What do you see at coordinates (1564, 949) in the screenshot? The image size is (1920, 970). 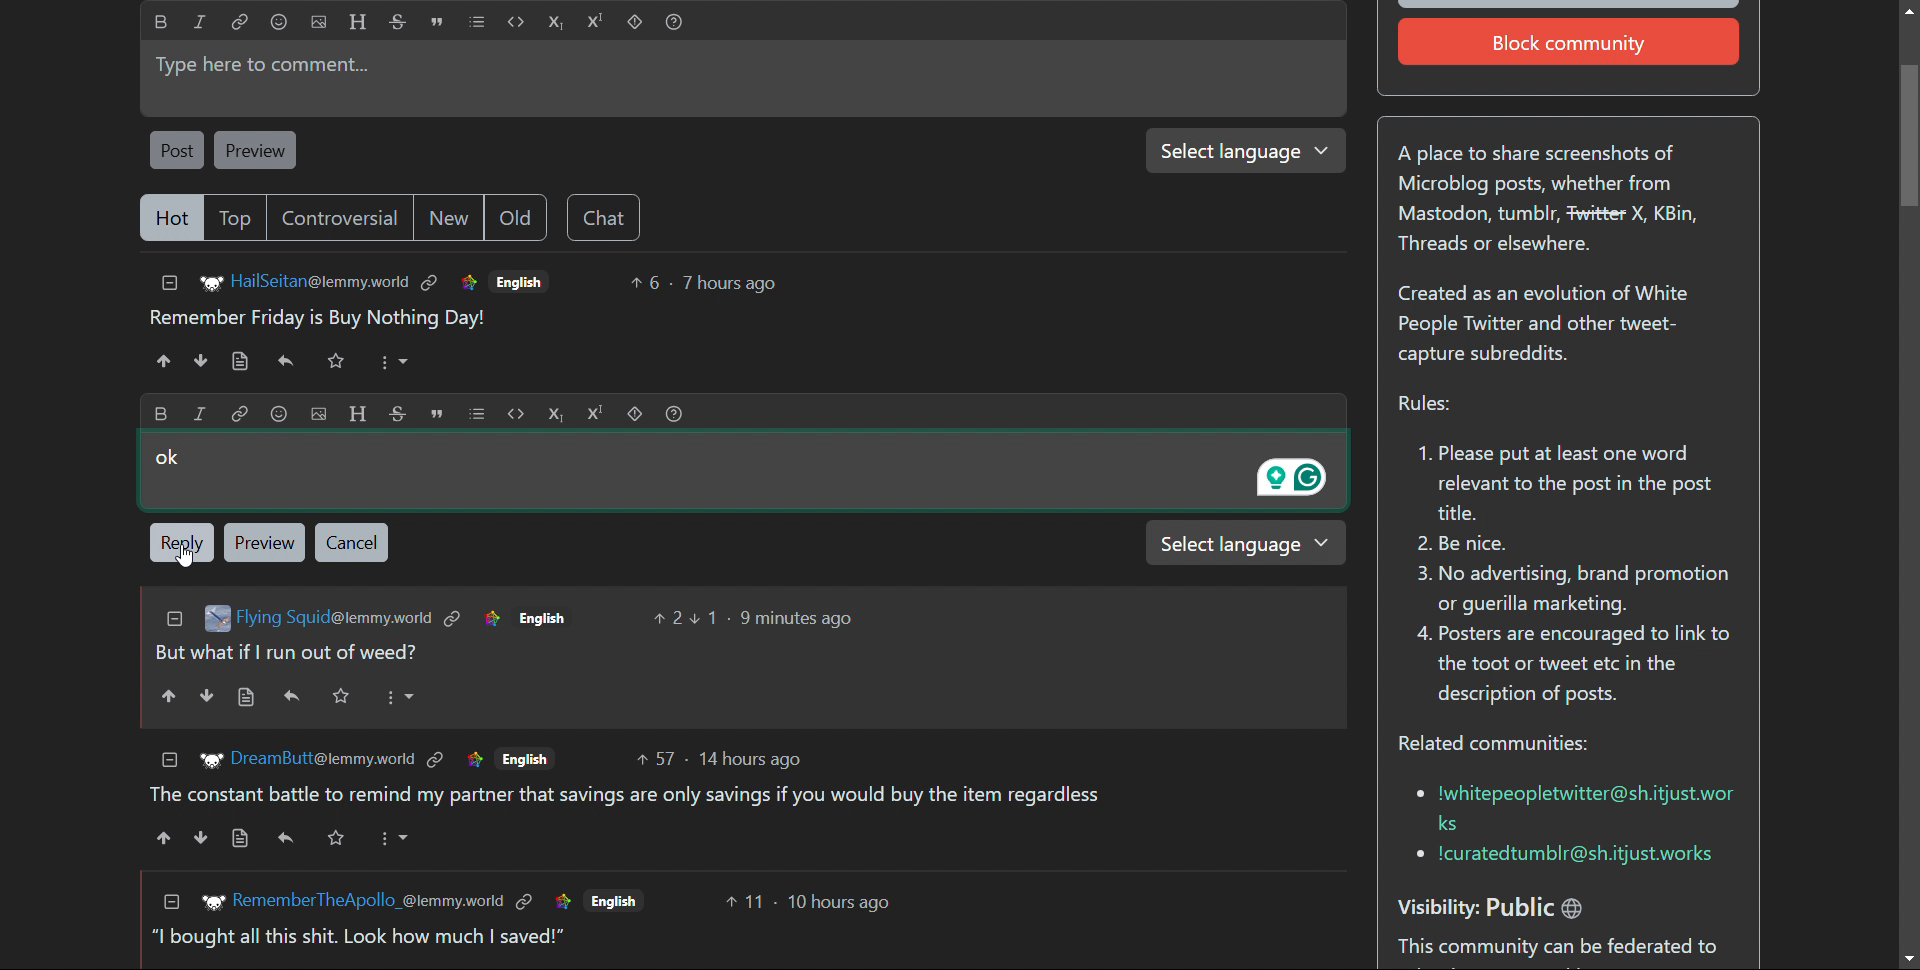 I see `This community can be federated to` at bounding box center [1564, 949].